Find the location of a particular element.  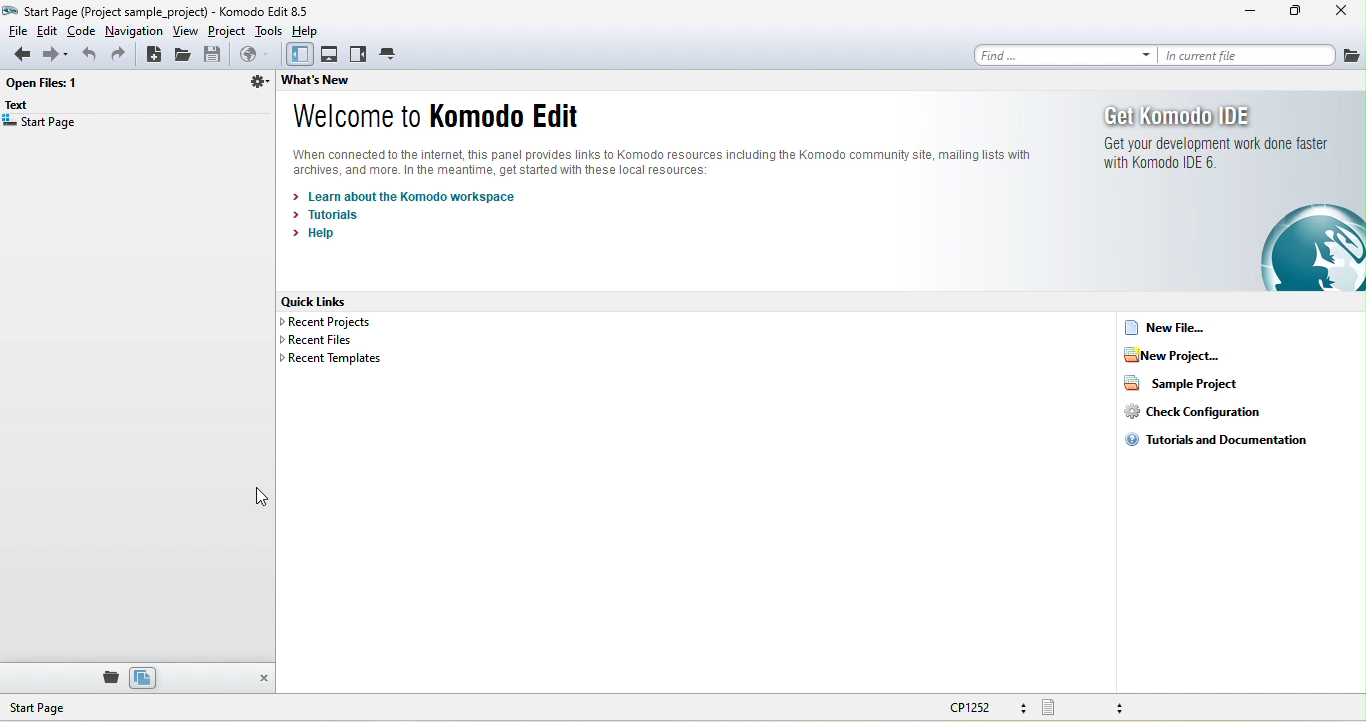

learn about the komodo workspace is located at coordinates (411, 196).